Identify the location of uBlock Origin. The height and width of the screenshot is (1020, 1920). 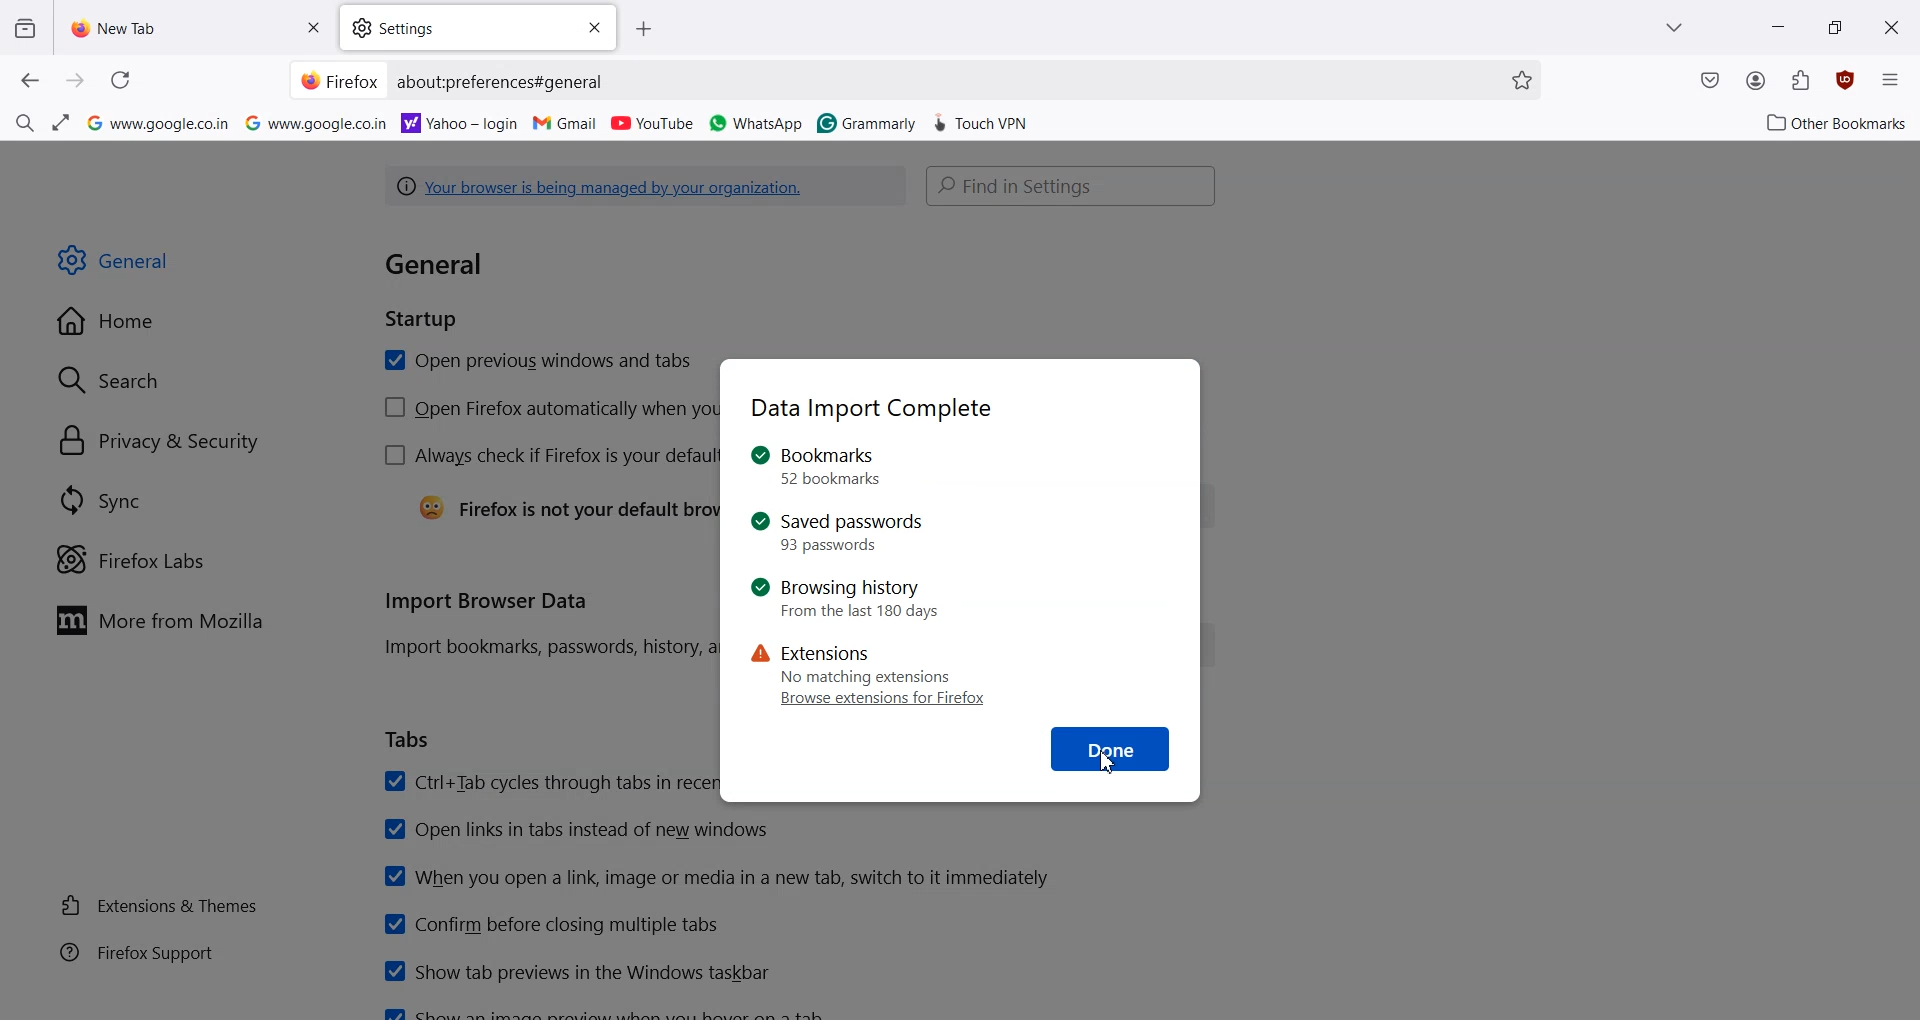
(1844, 80).